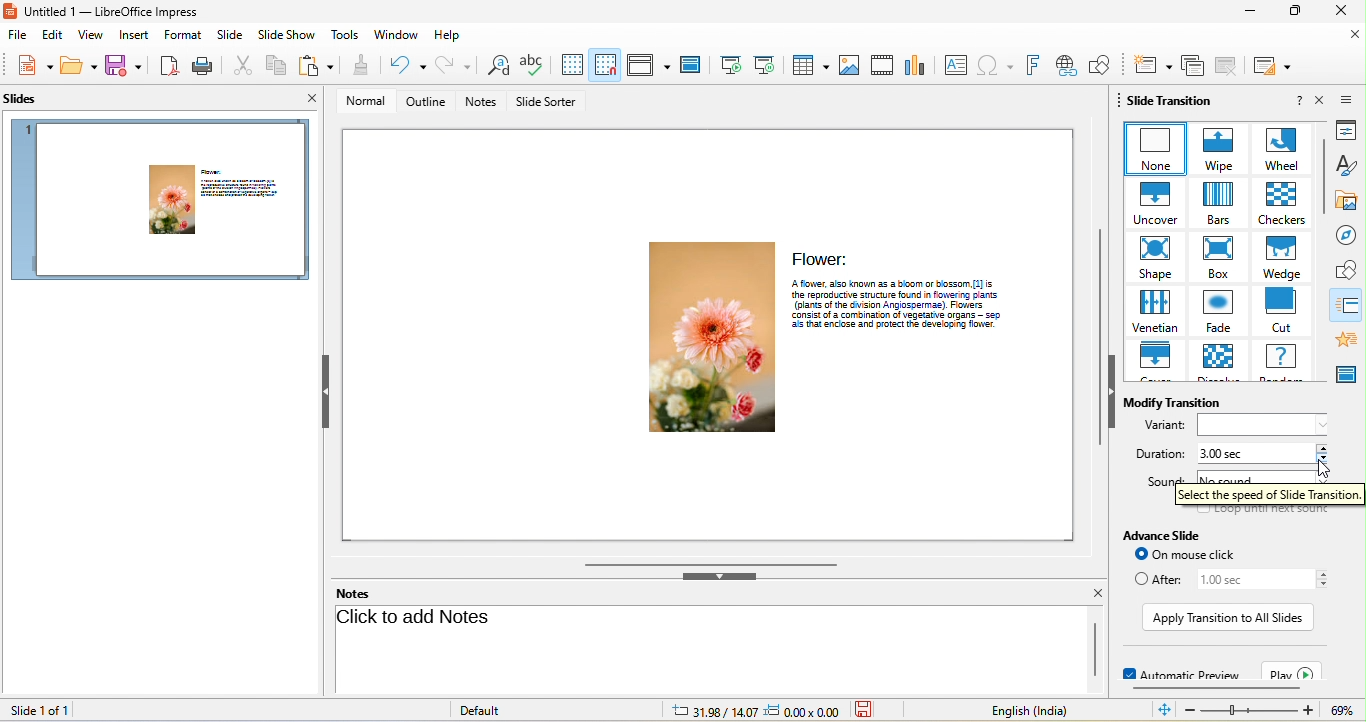  I want to click on random, so click(1284, 361).